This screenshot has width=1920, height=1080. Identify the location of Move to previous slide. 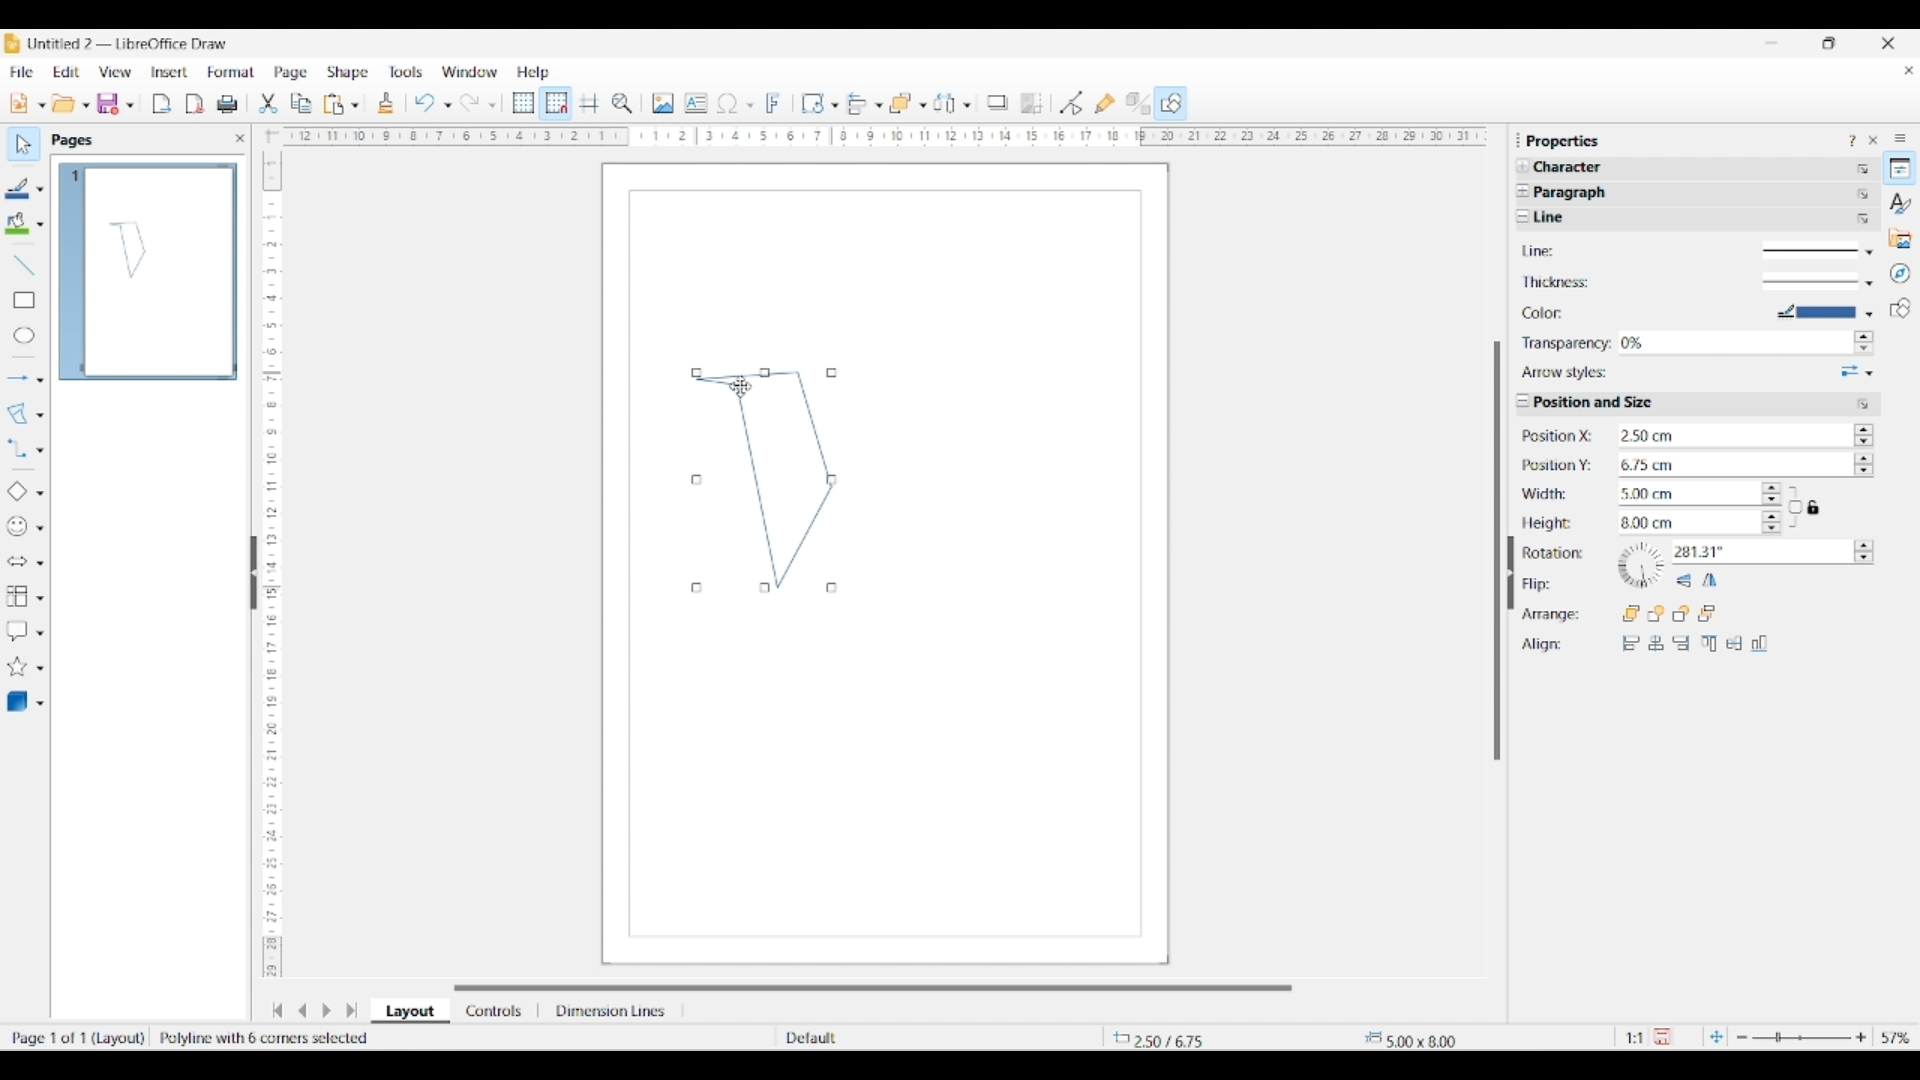
(302, 1010).